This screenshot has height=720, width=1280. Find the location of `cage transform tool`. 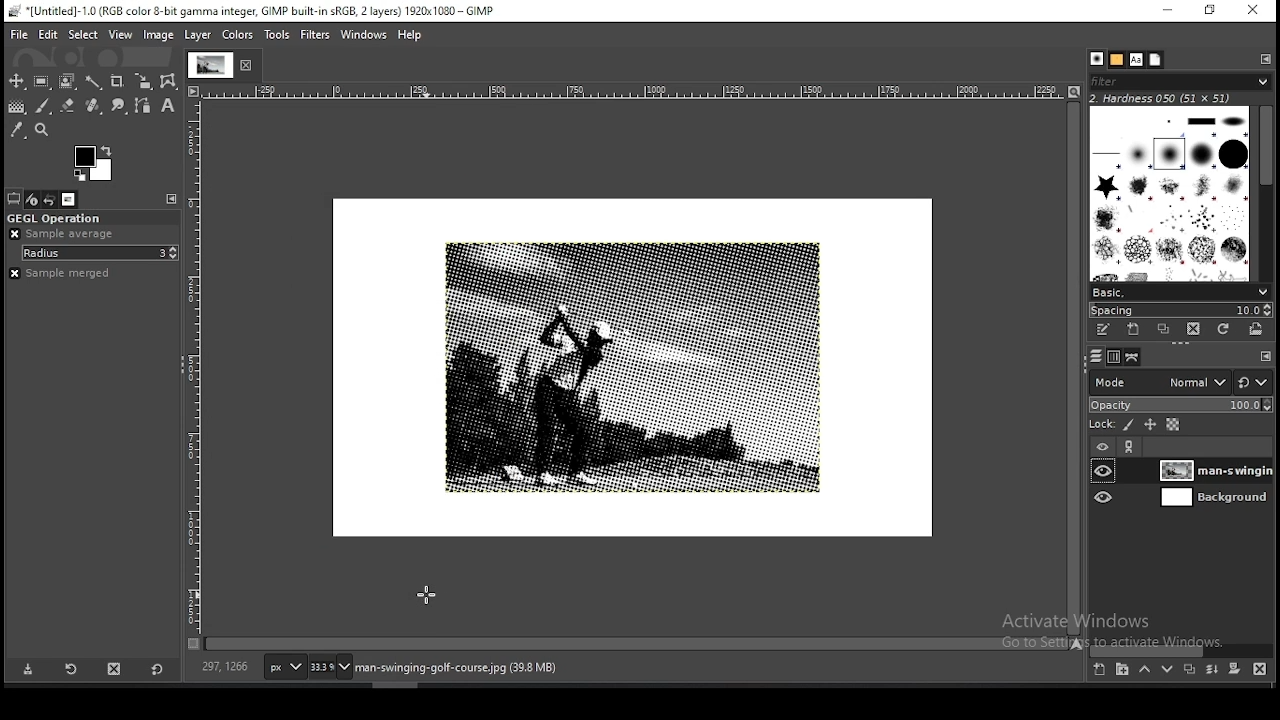

cage transform tool is located at coordinates (170, 82).